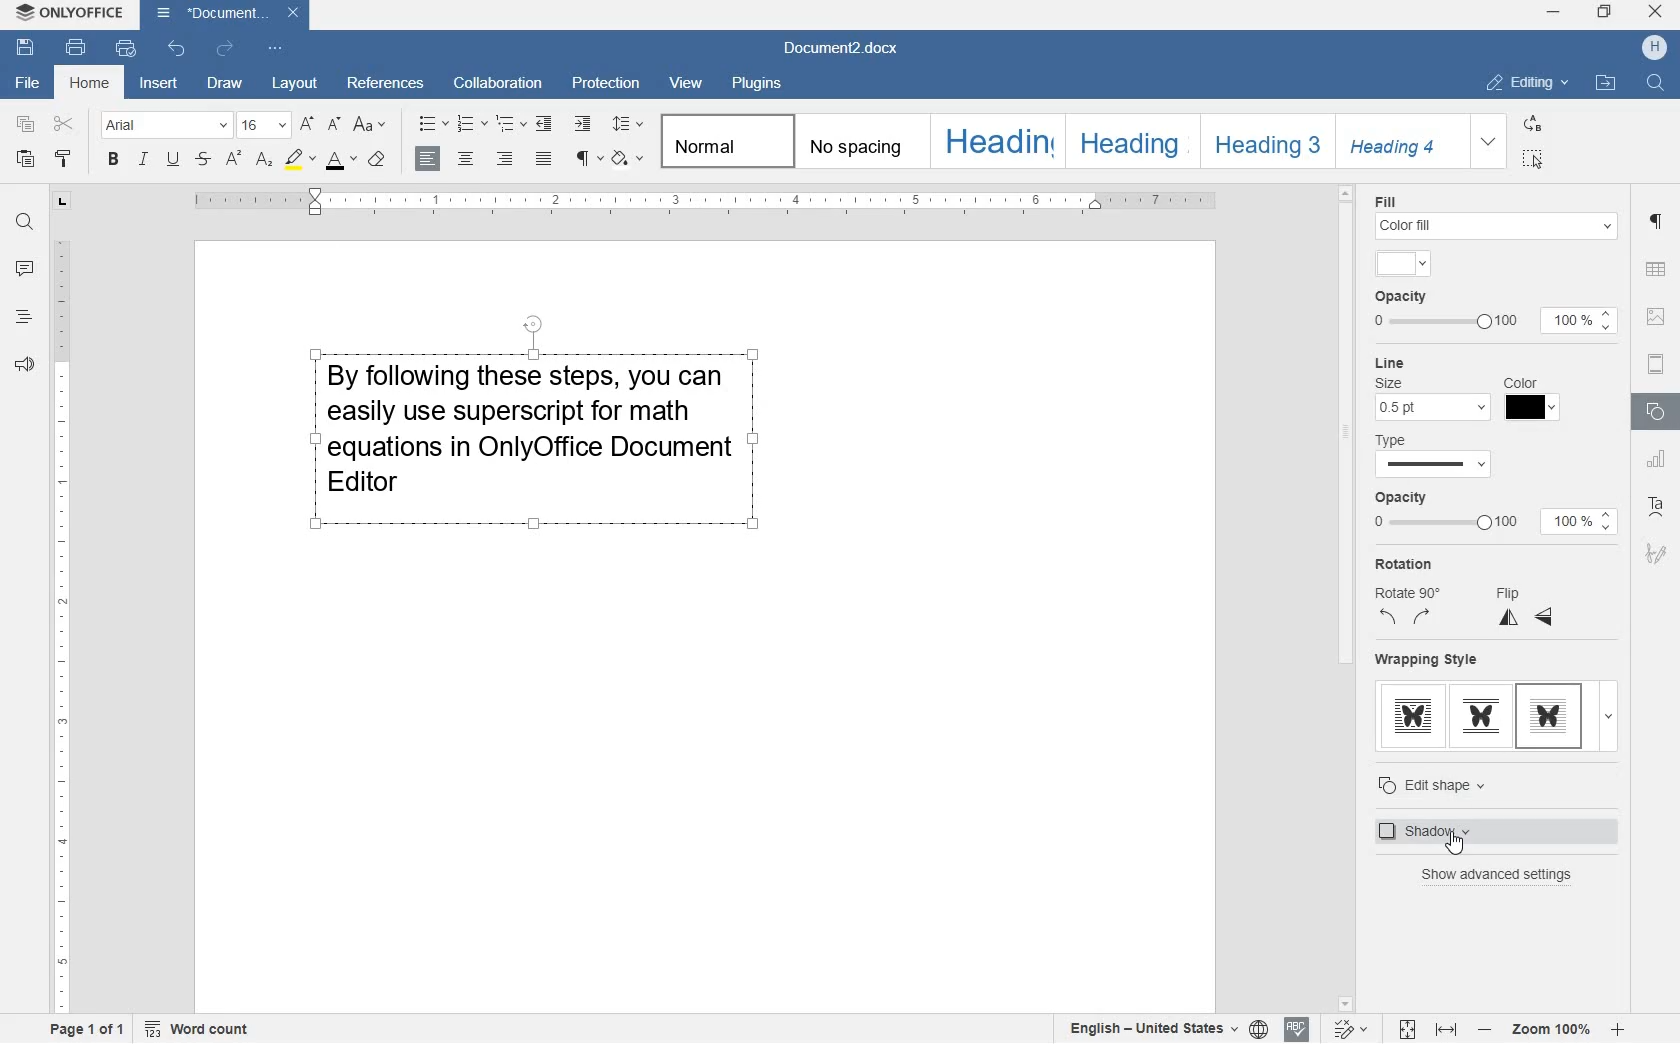  What do you see at coordinates (1442, 512) in the screenshot?
I see `opacity` at bounding box center [1442, 512].